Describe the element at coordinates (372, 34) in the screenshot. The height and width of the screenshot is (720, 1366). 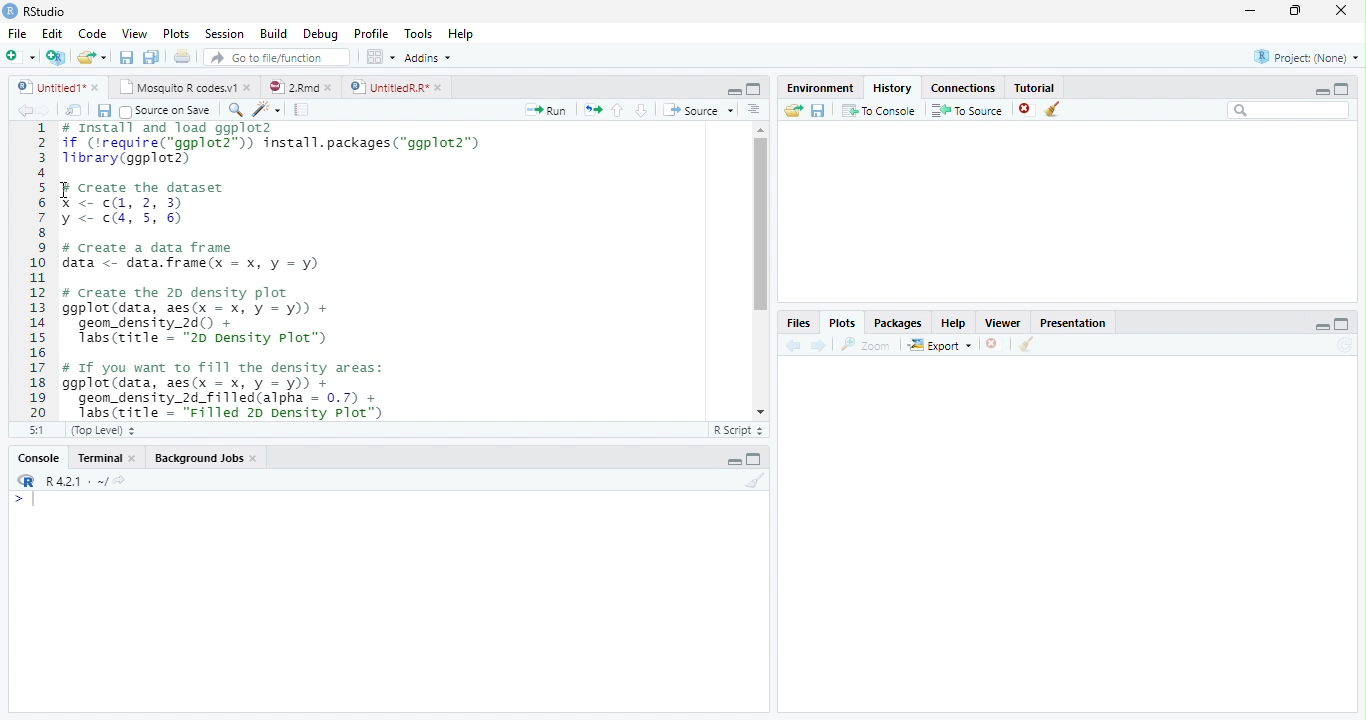
I see `Profile` at that location.